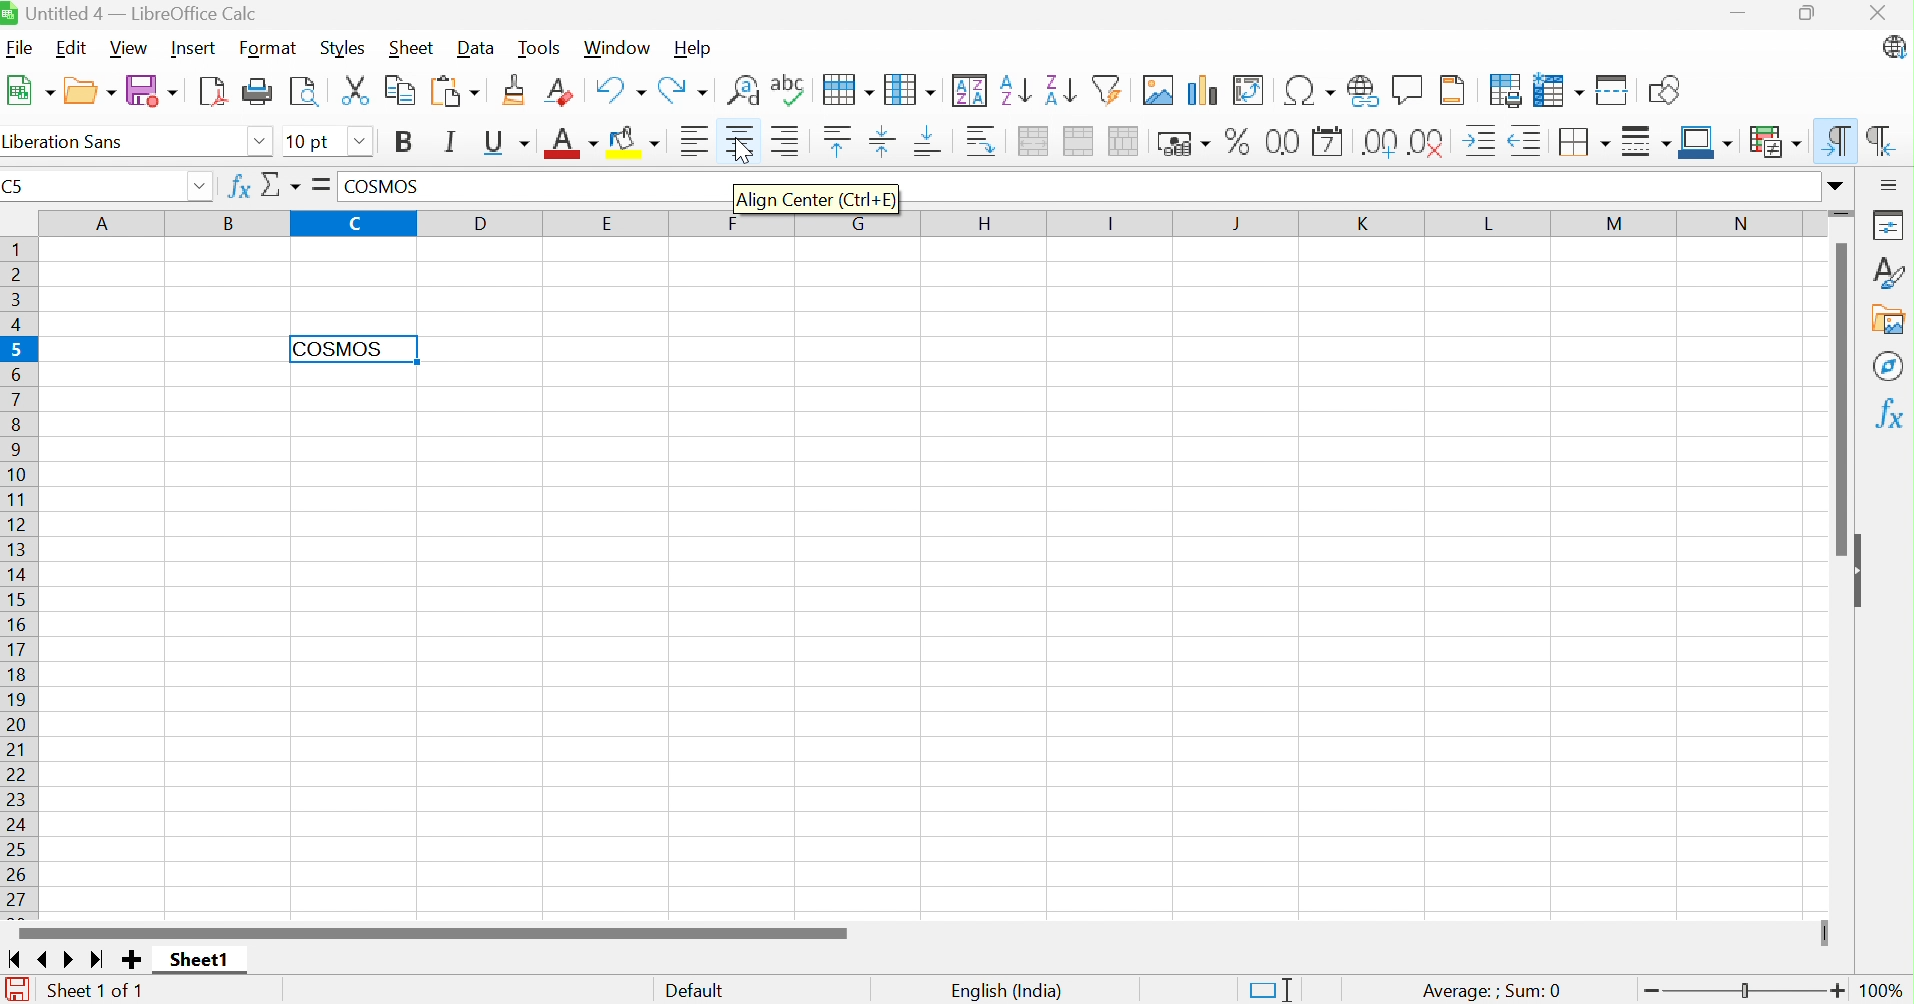 The height and width of the screenshot is (1004, 1914). Describe the element at coordinates (638, 144) in the screenshot. I see `Background Color` at that location.